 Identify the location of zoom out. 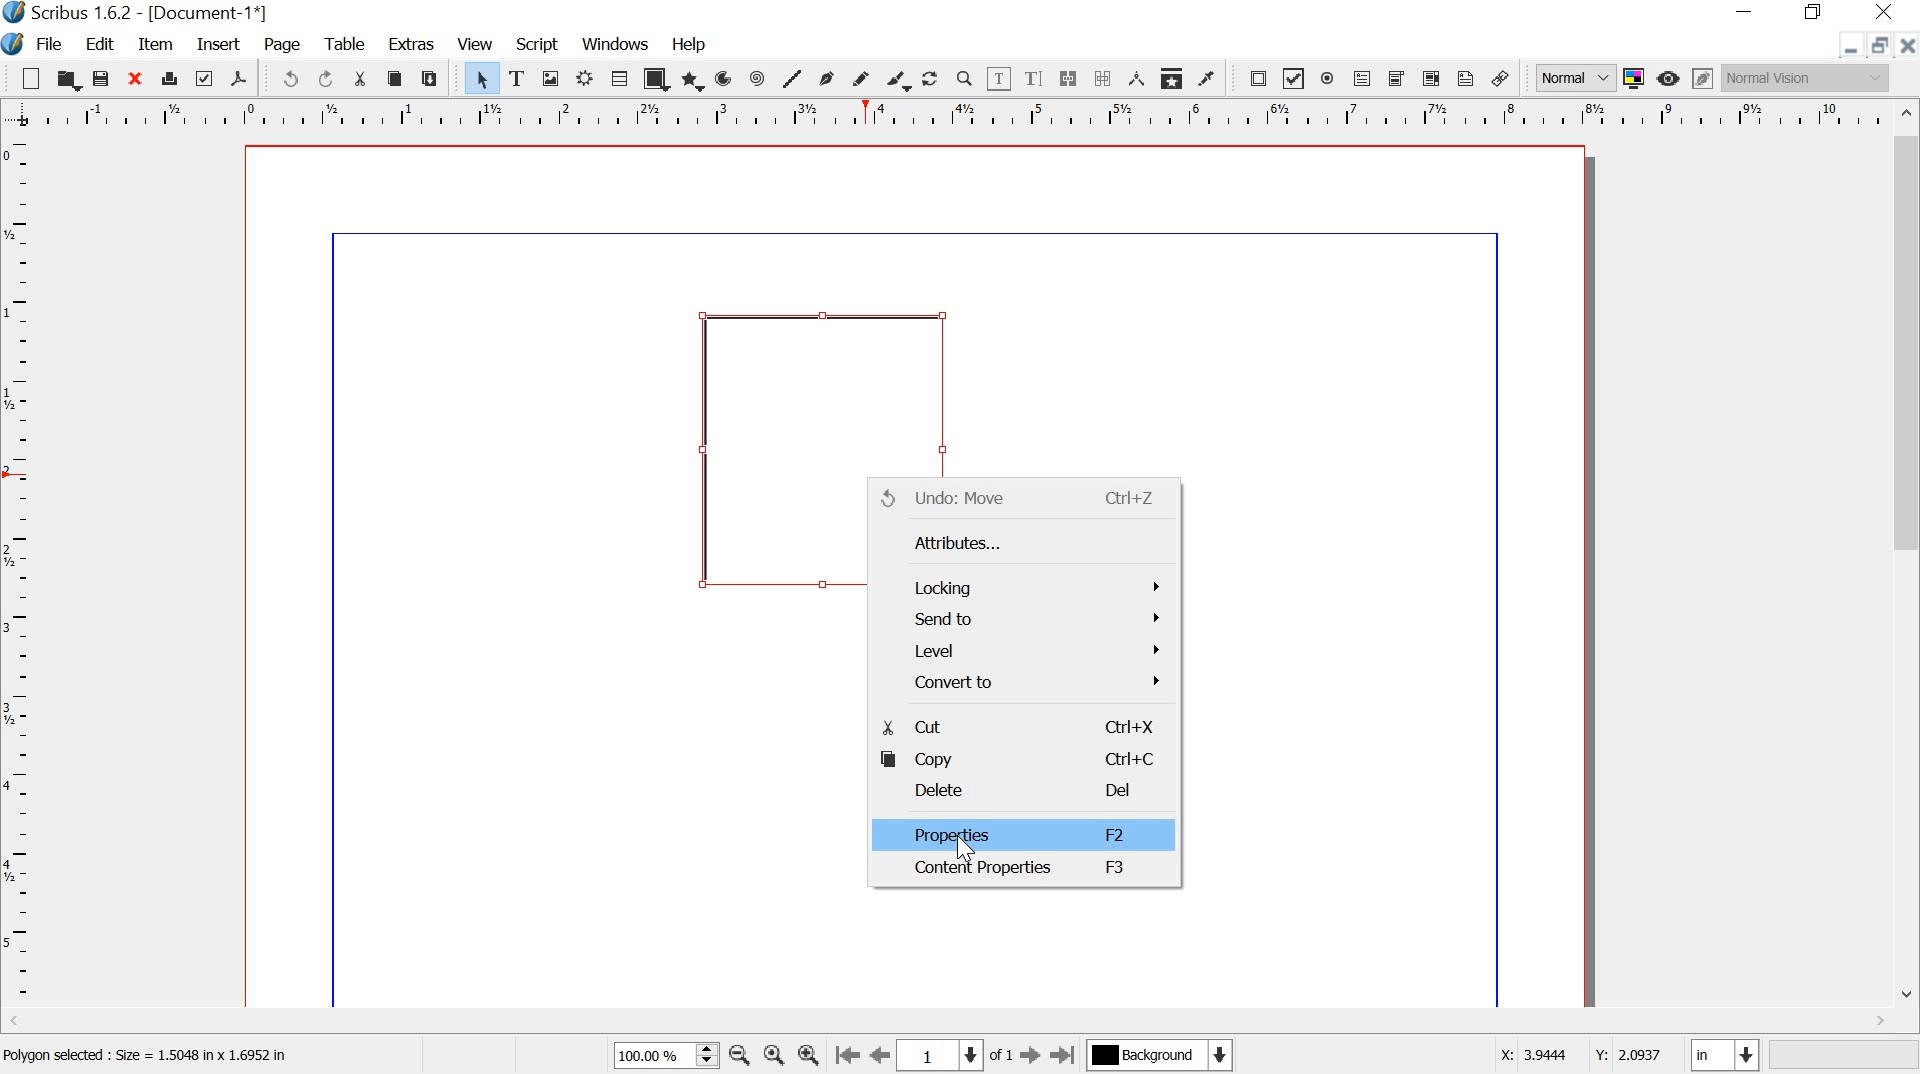
(739, 1054).